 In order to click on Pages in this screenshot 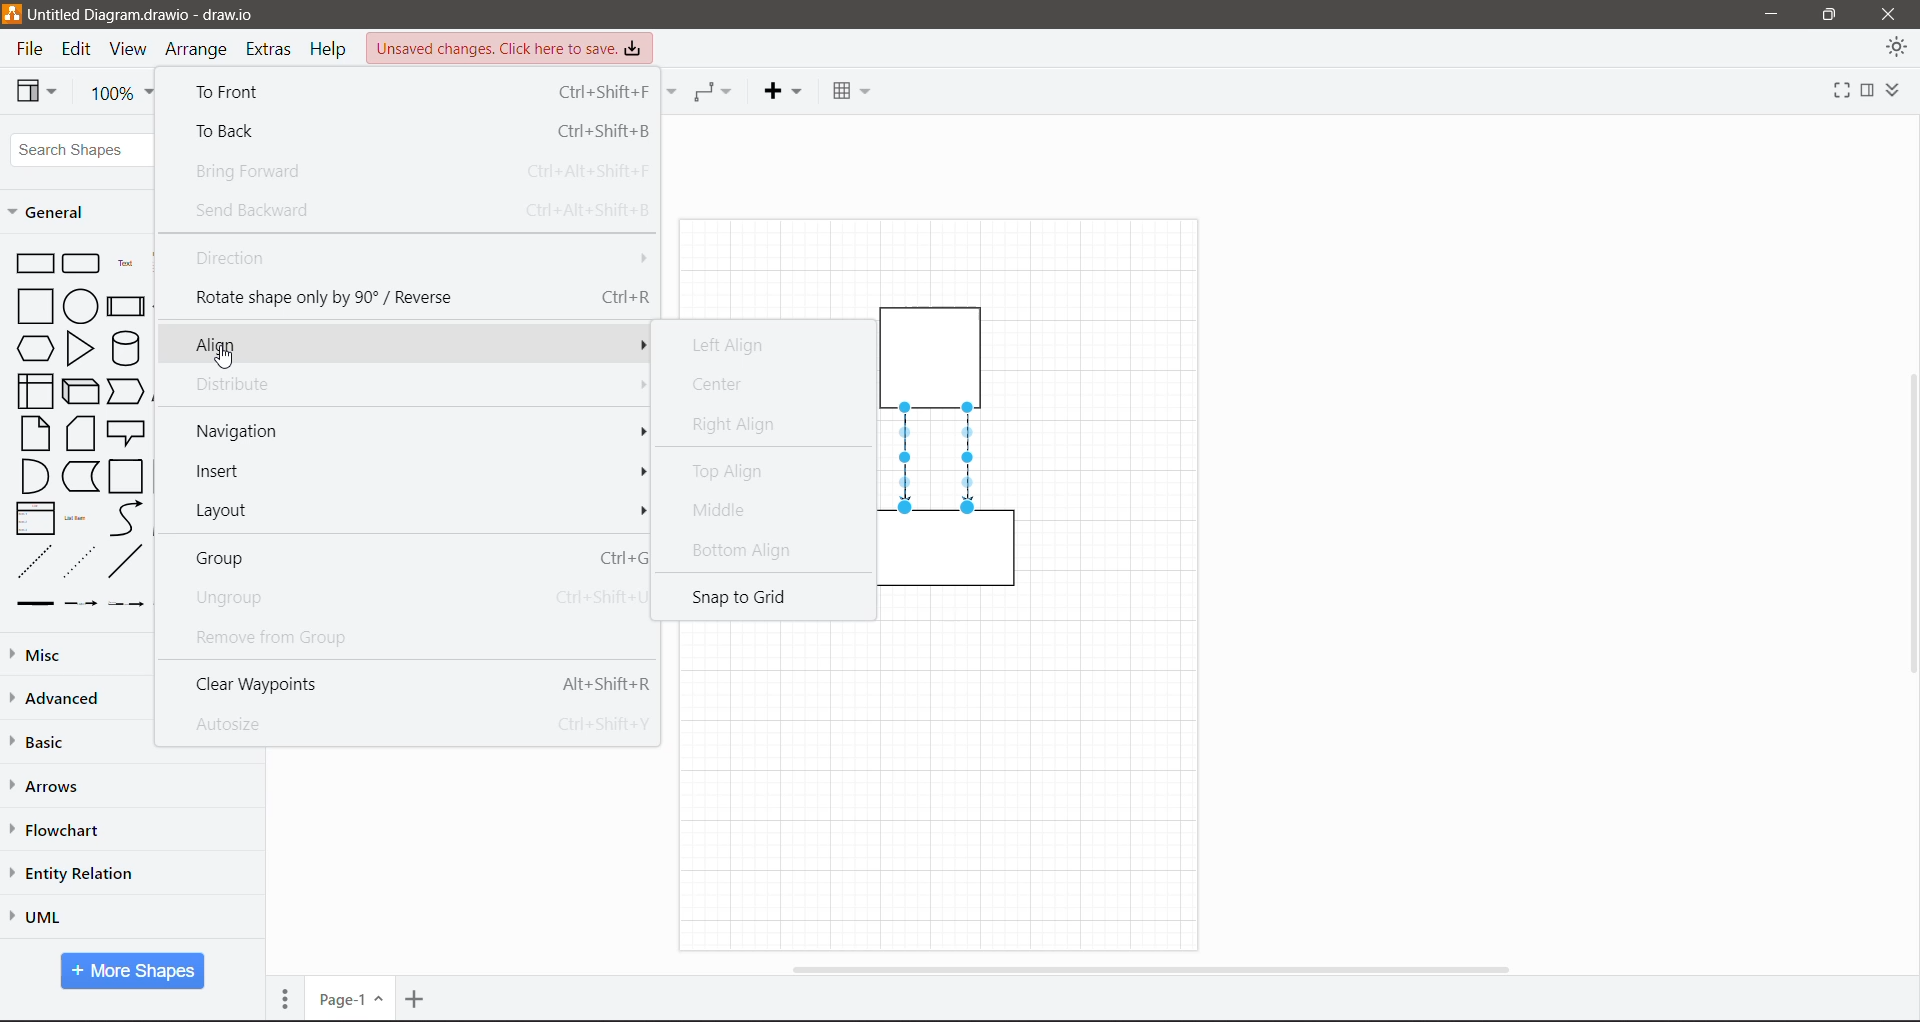, I will do `click(285, 998)`.